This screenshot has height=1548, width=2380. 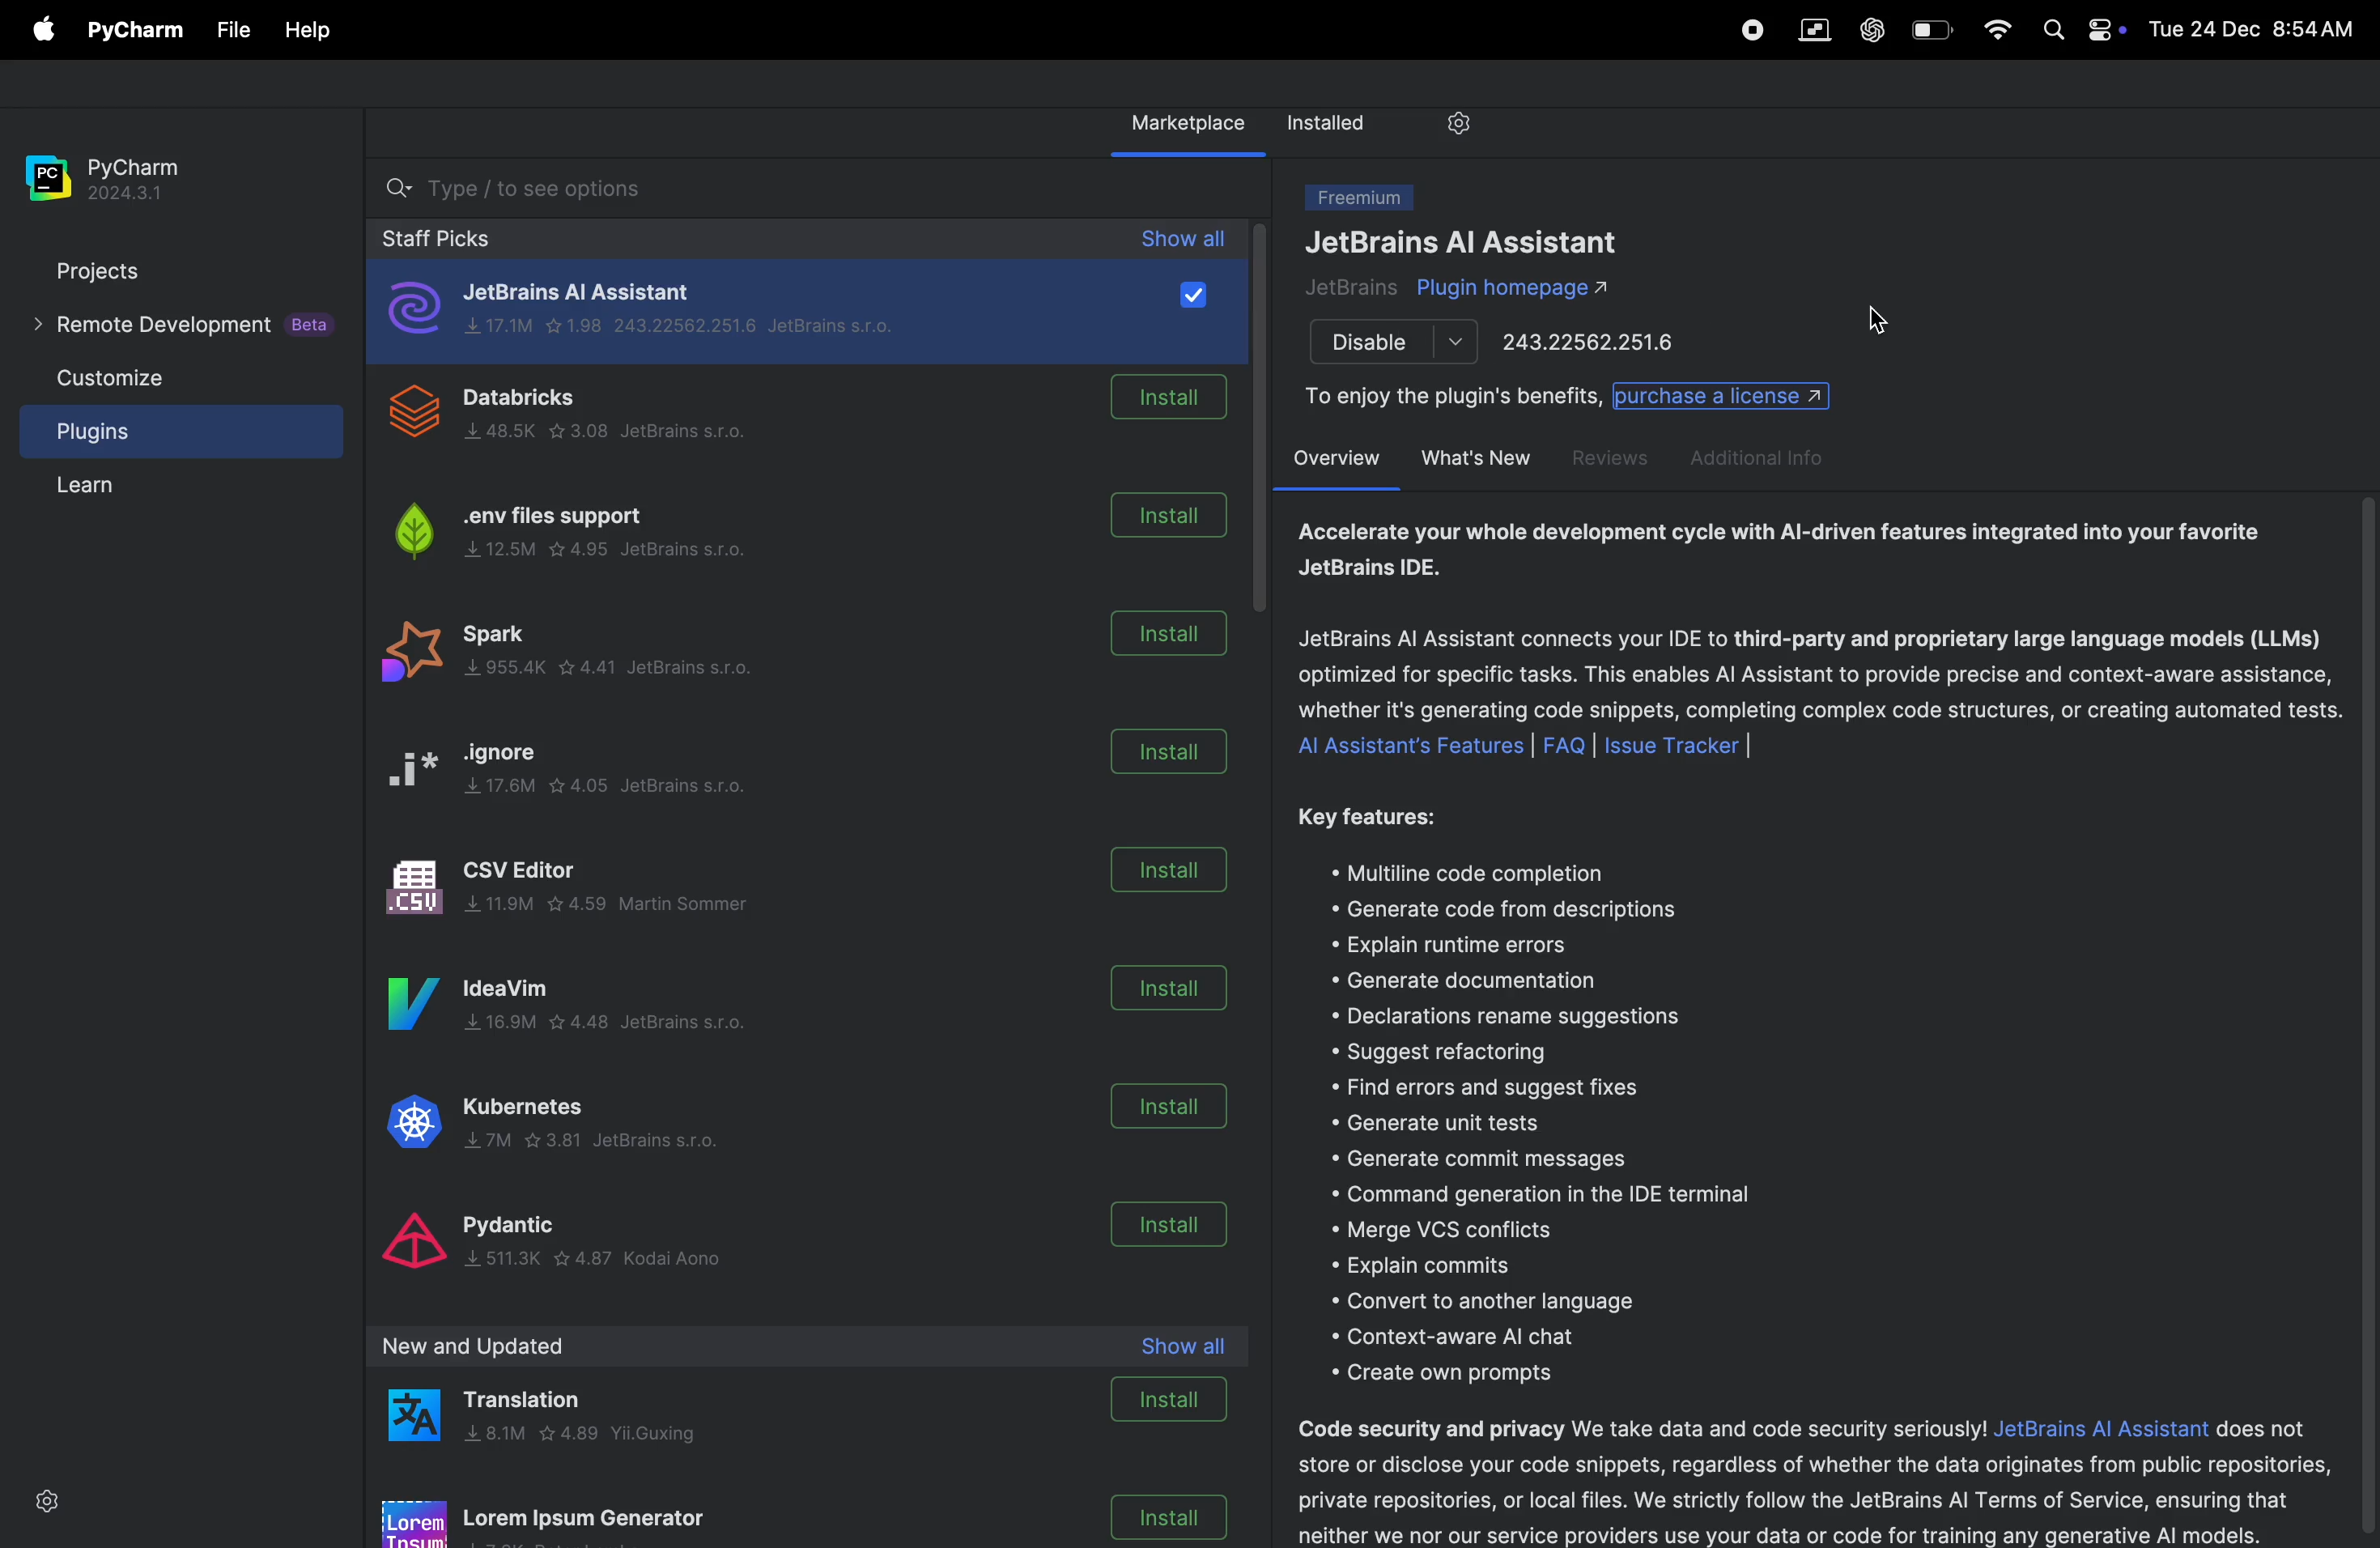 What do you see at coordinates (572, 1262) in the screenshot?
I see `pydantic` at bounding box center [572, 1262].